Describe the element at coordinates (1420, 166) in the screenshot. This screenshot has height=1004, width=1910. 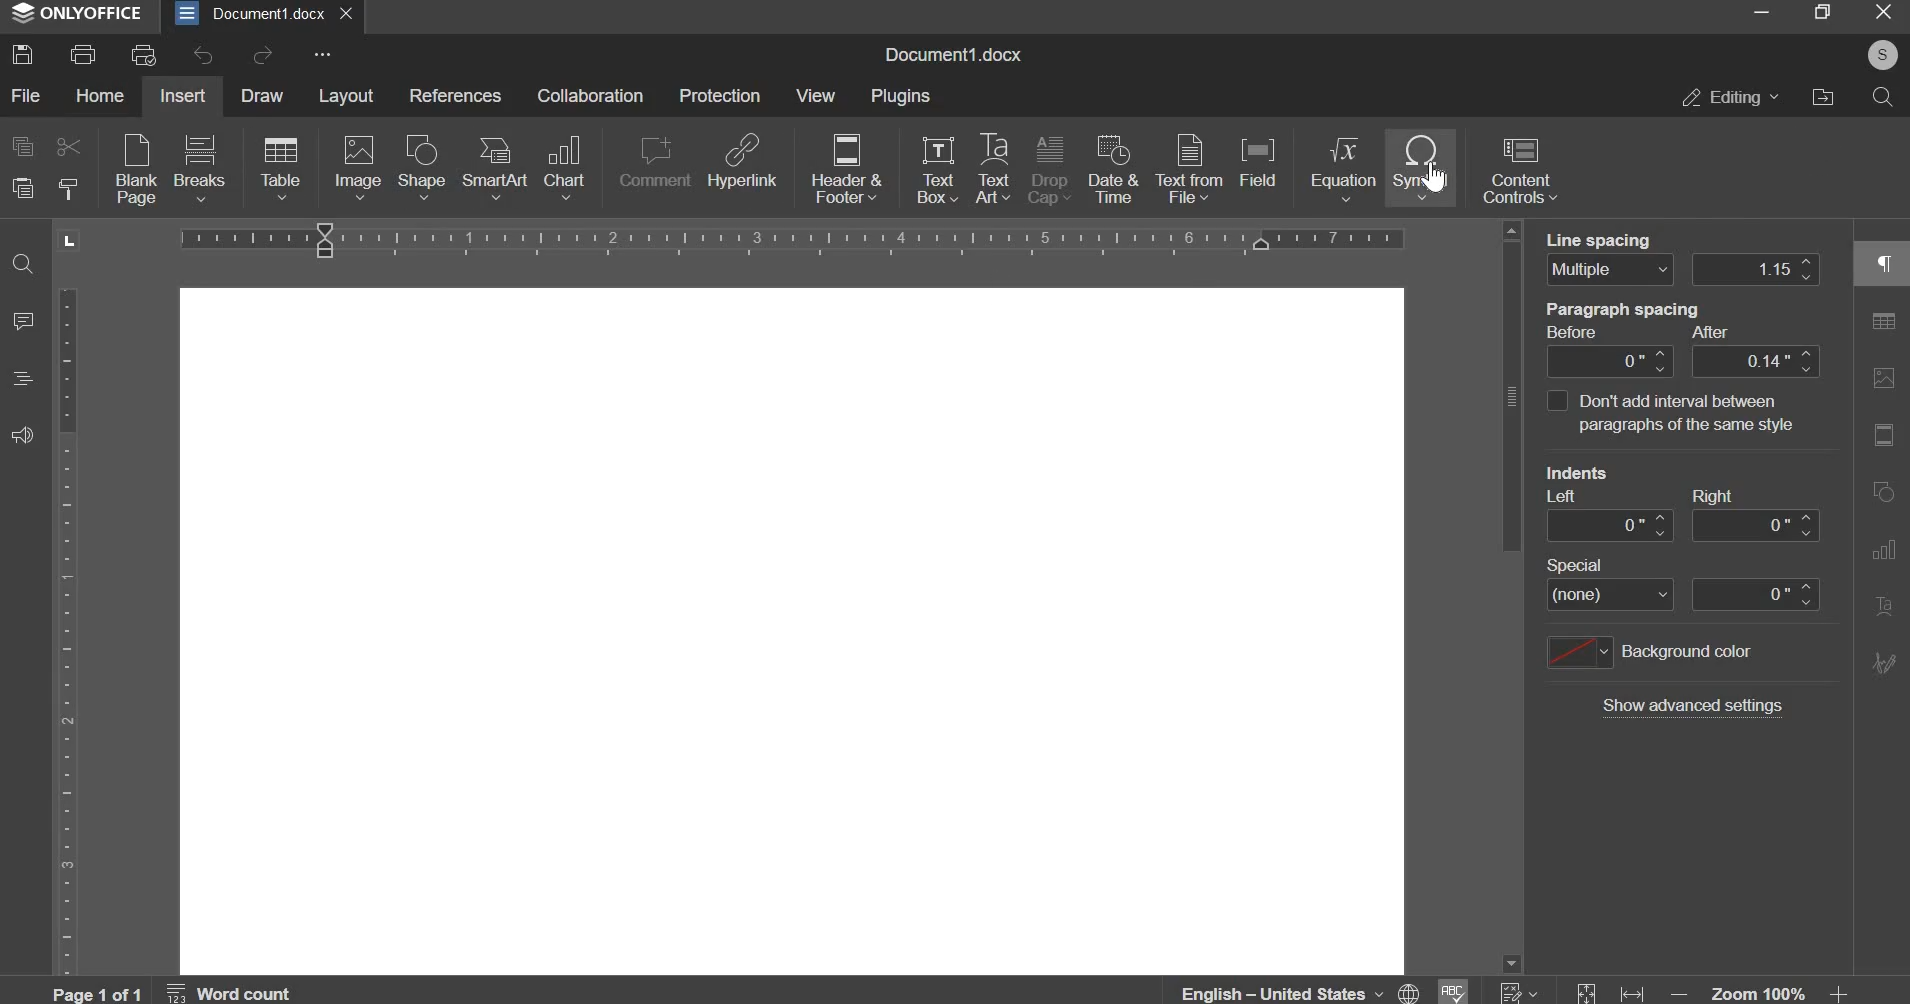
I see `symbol` at that location.